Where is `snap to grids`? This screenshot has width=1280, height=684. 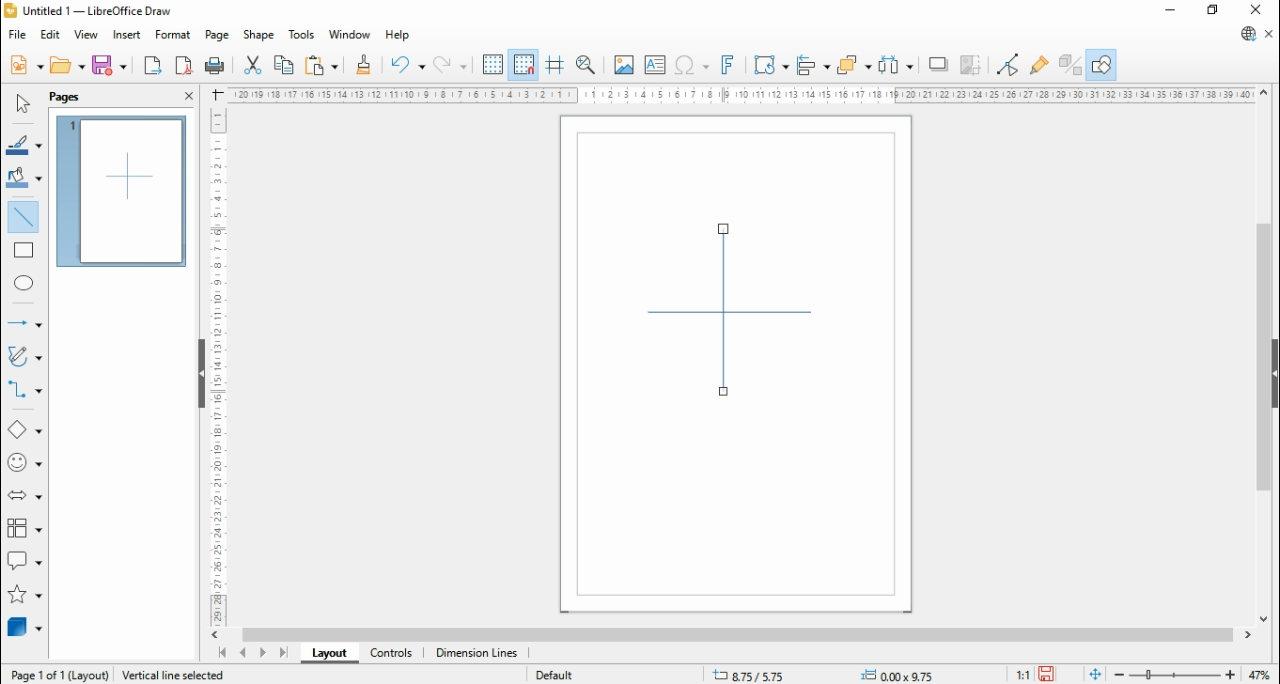 snap to grids is located at coordinates (525, 63).